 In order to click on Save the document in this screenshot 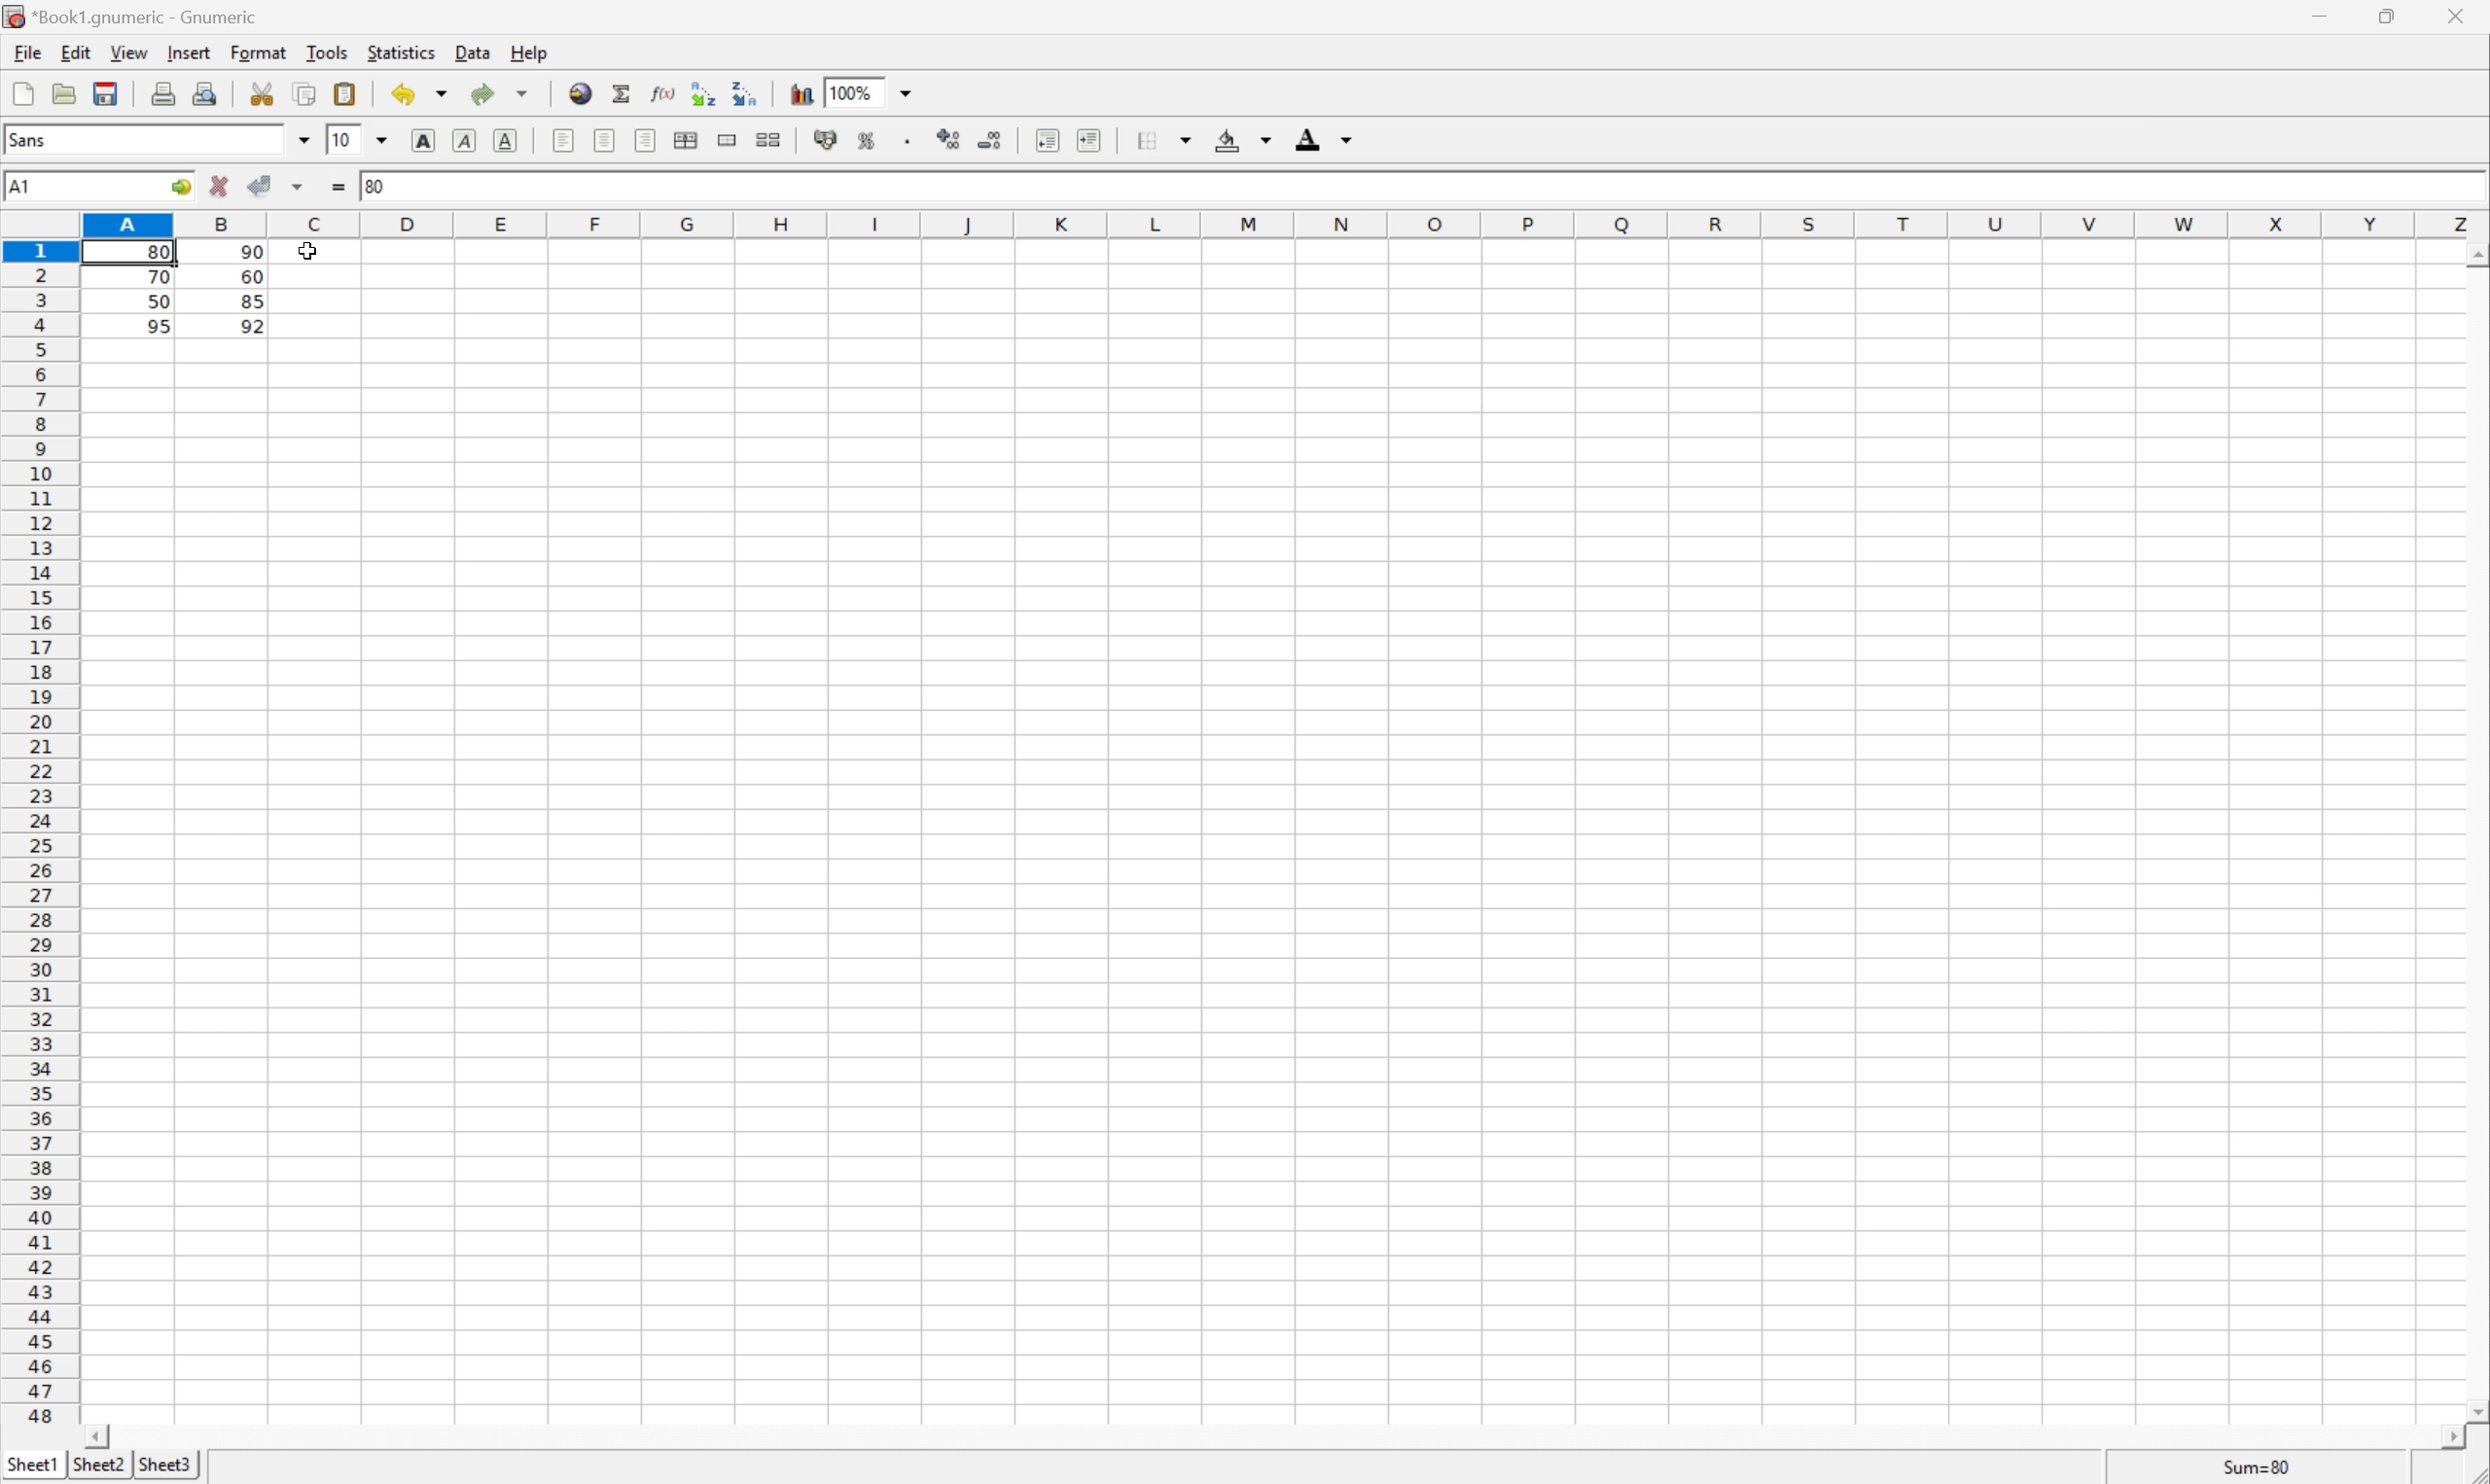, I will do `click(64, 93)`.